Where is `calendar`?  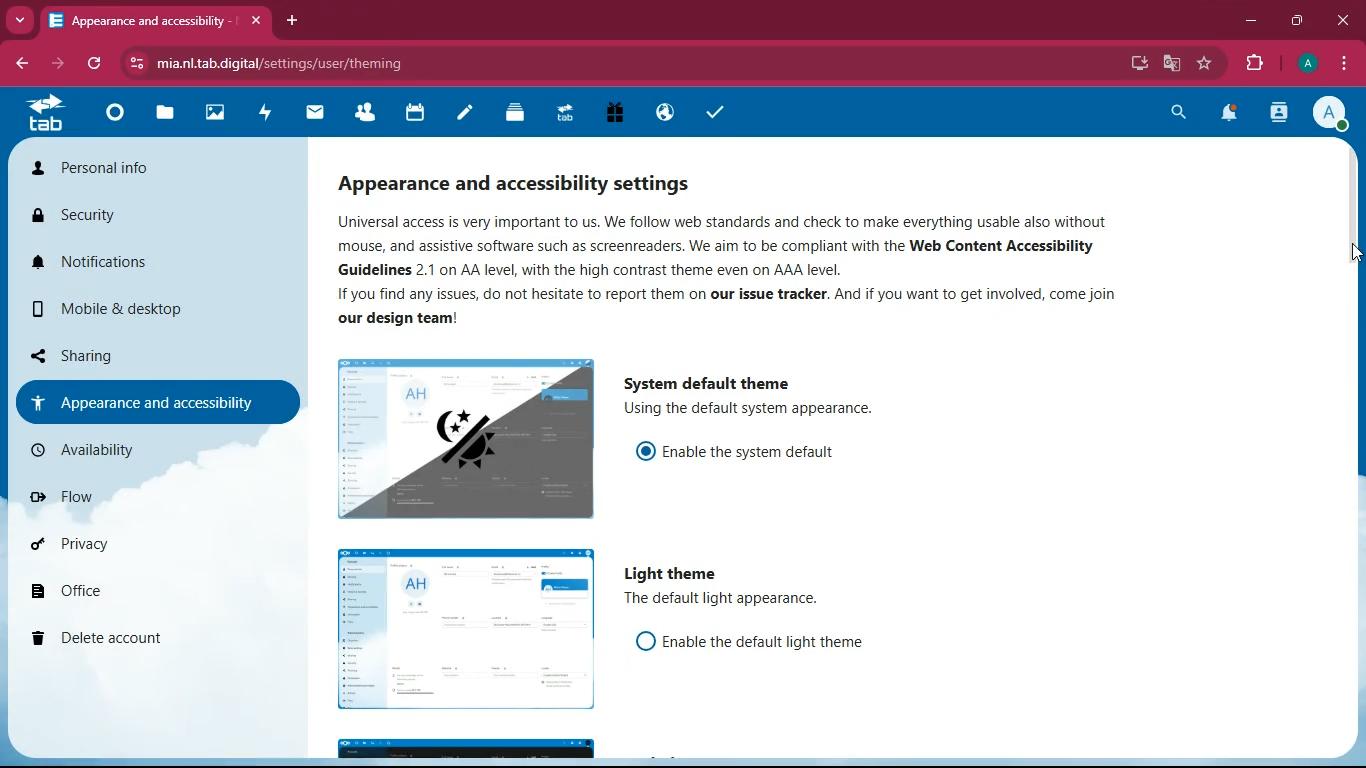
calendar is located at coordinates (419, 118).